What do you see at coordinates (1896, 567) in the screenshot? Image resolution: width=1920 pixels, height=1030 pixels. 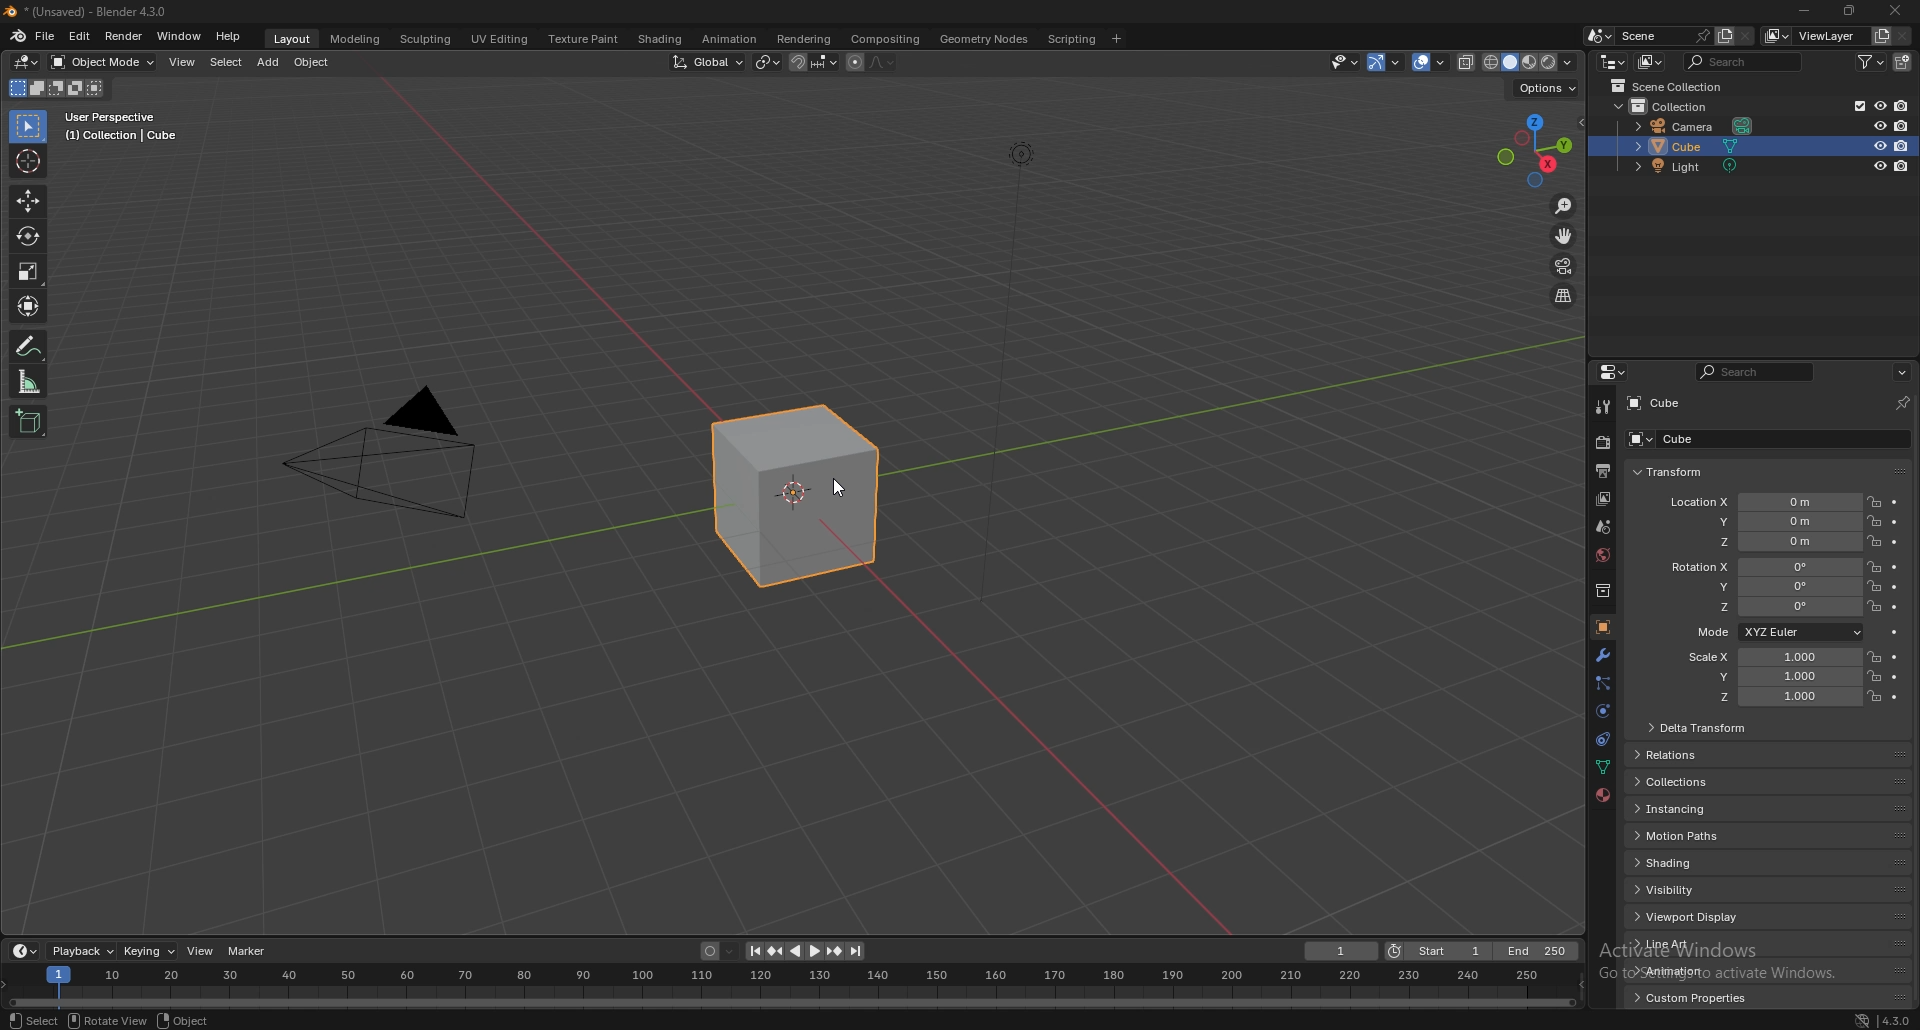 I see `animate property` at bounding box center [1896, 567].